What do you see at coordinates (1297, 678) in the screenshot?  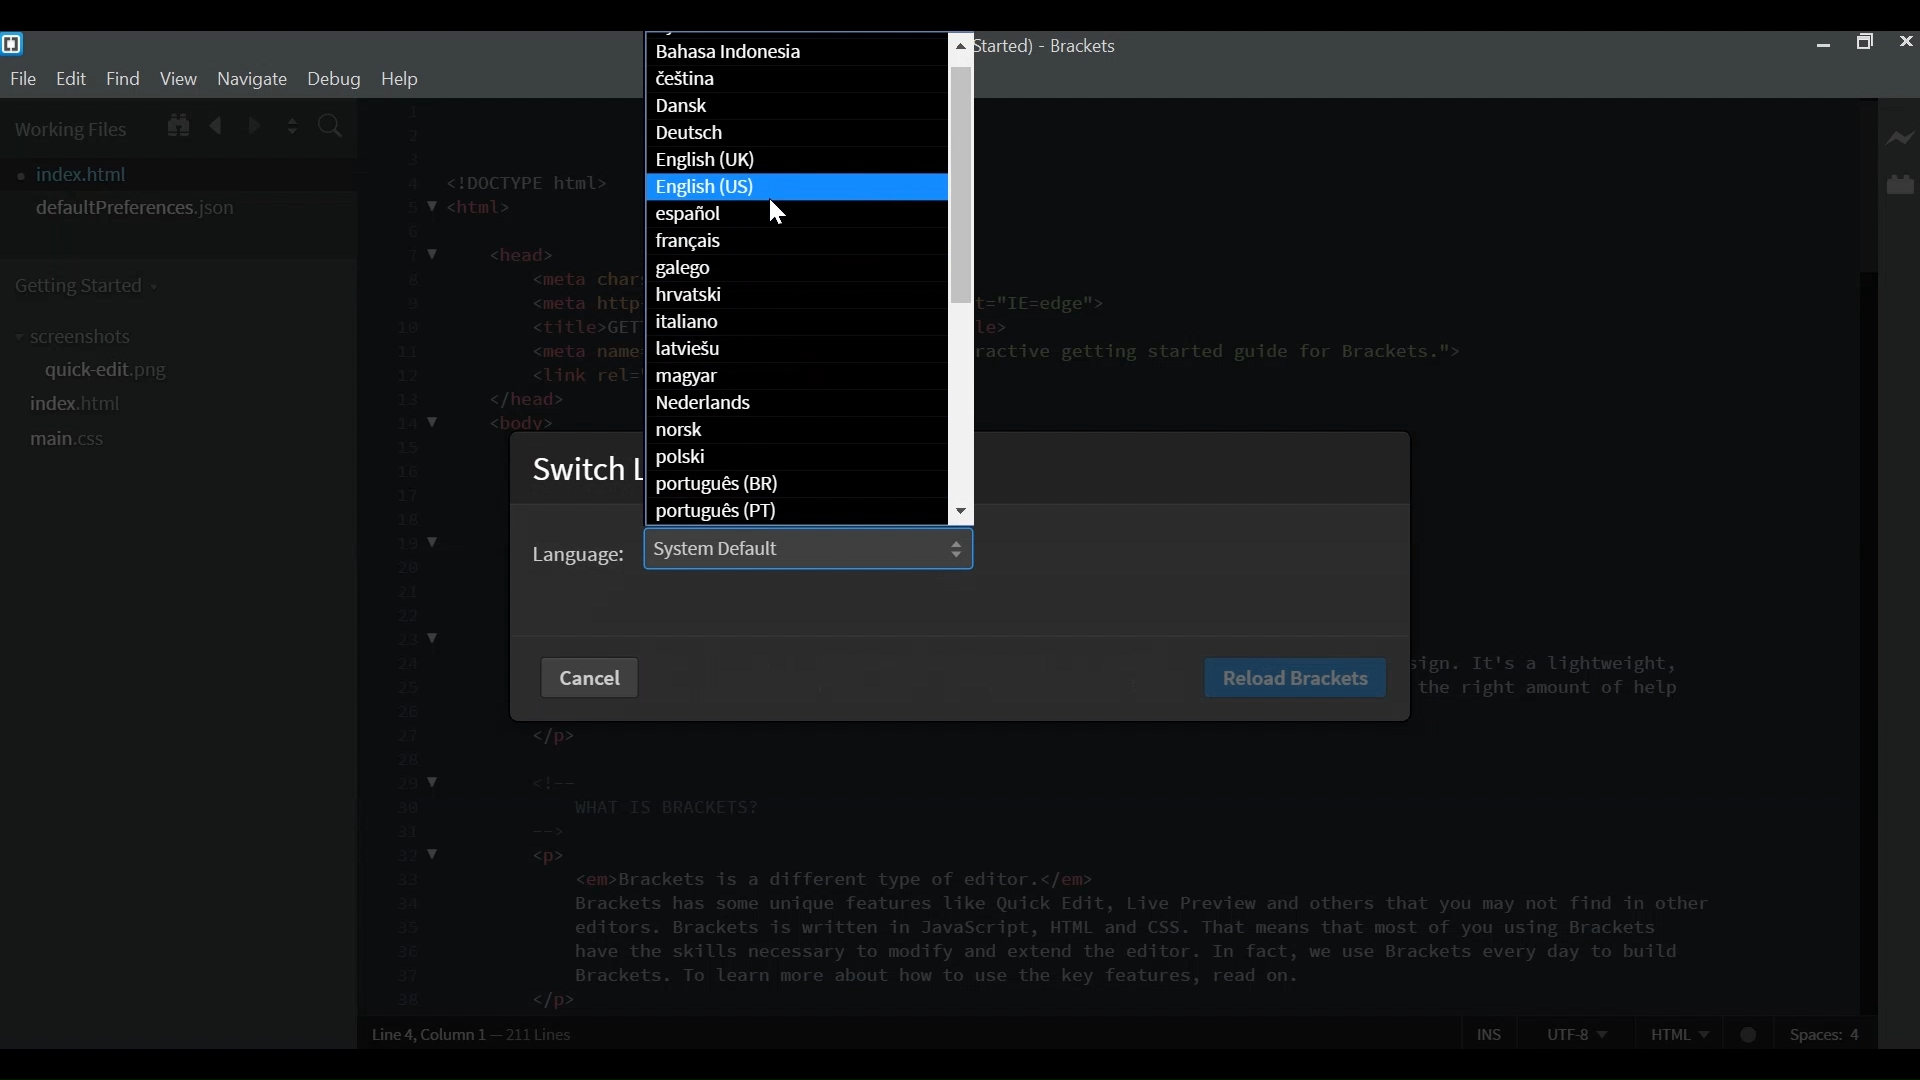 I see `Reload Brackets` at bounding box center [1297, 678].